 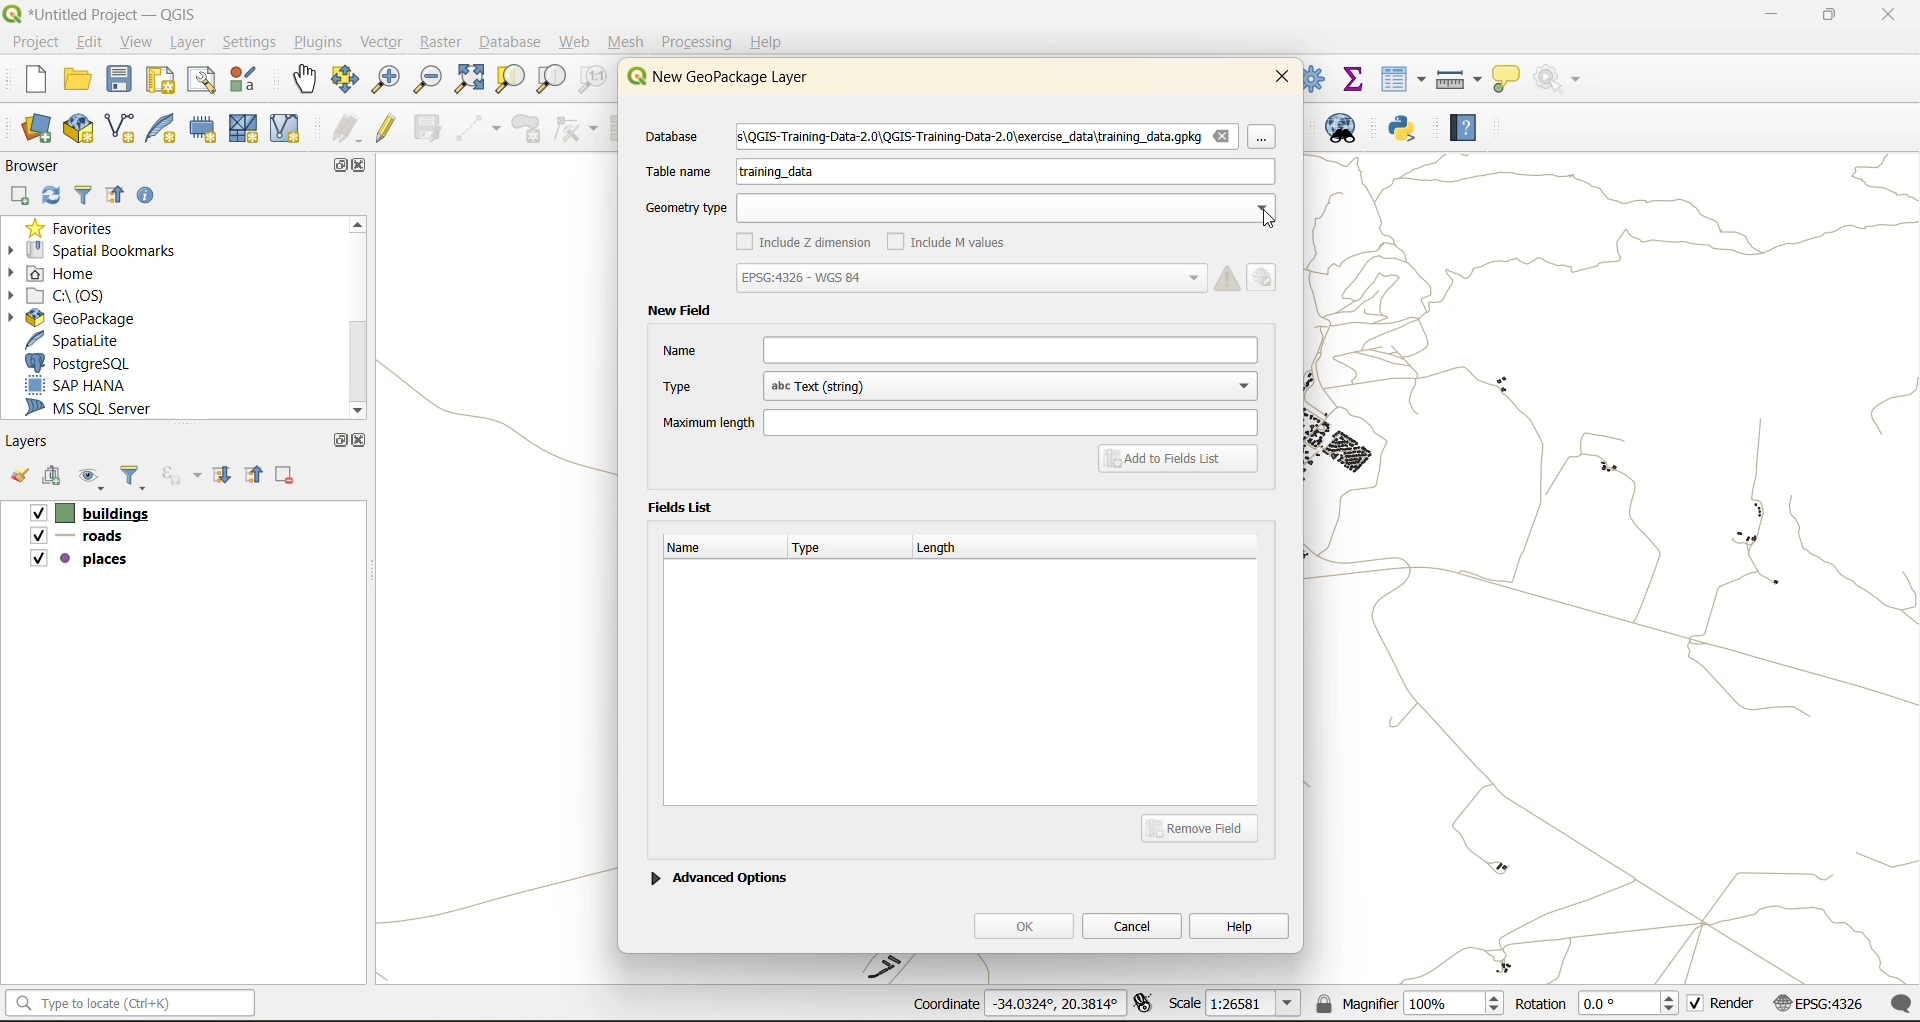 I want to click on scale(1:26581), so click(x=1236, y=1003).